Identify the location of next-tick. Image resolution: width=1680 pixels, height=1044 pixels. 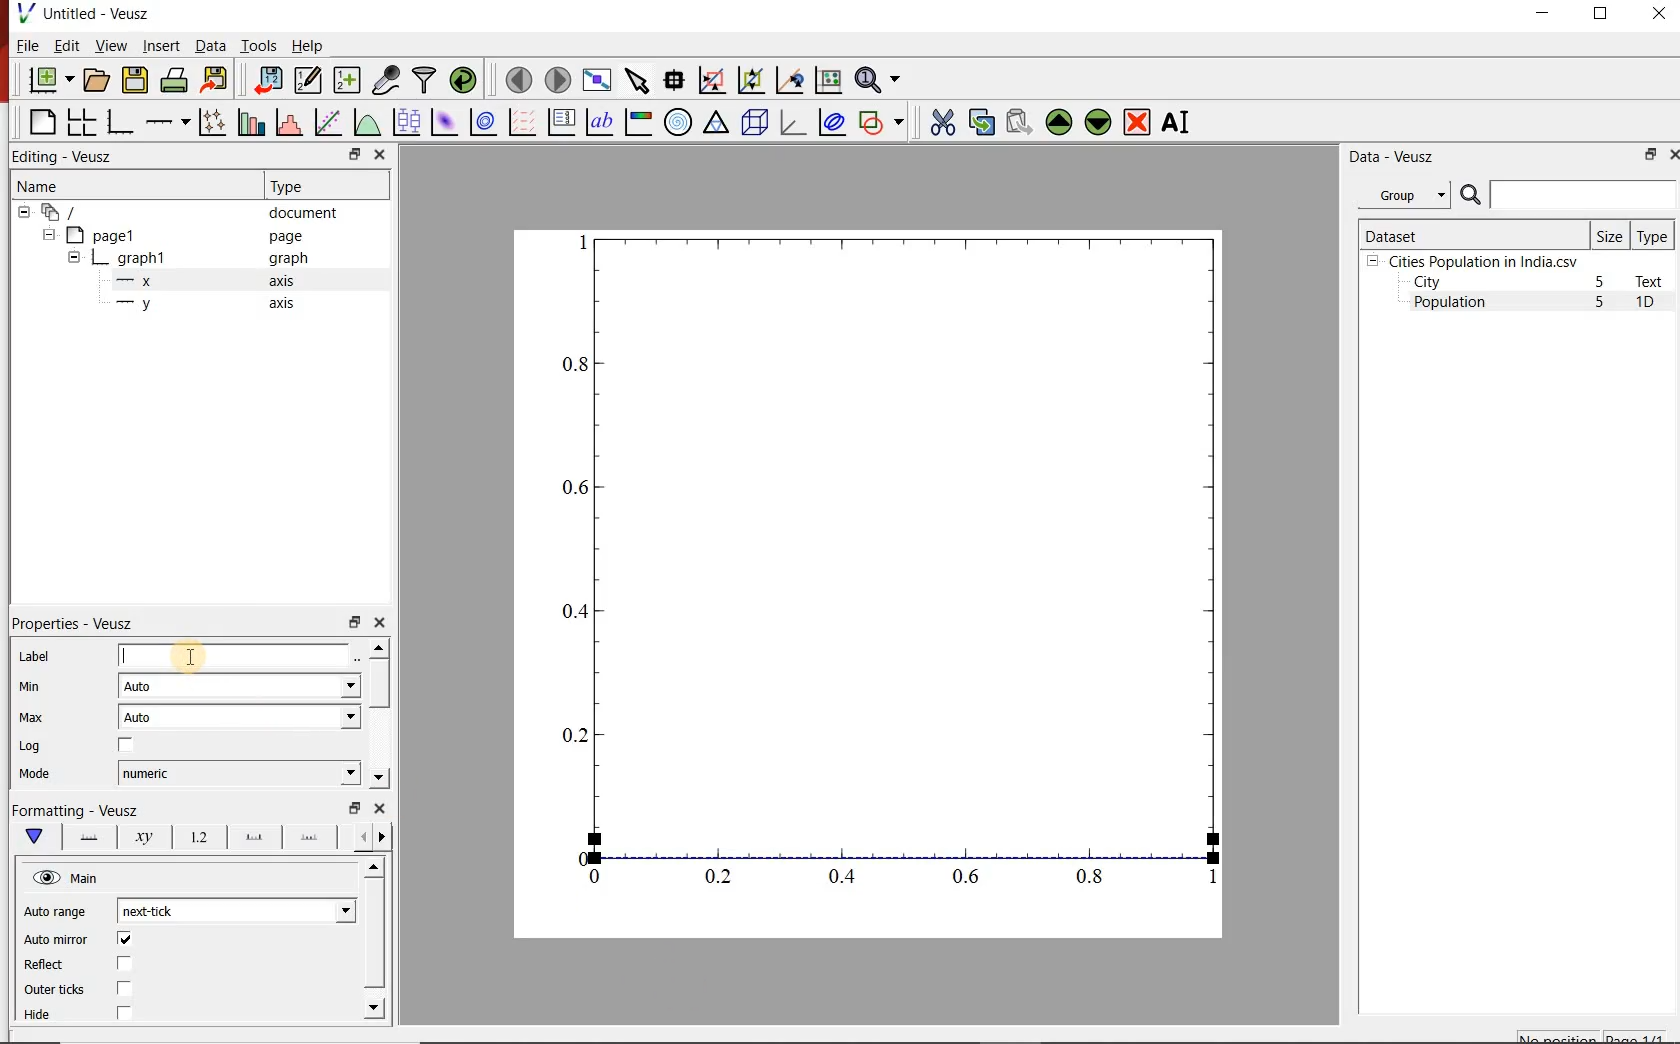
(235, 911).